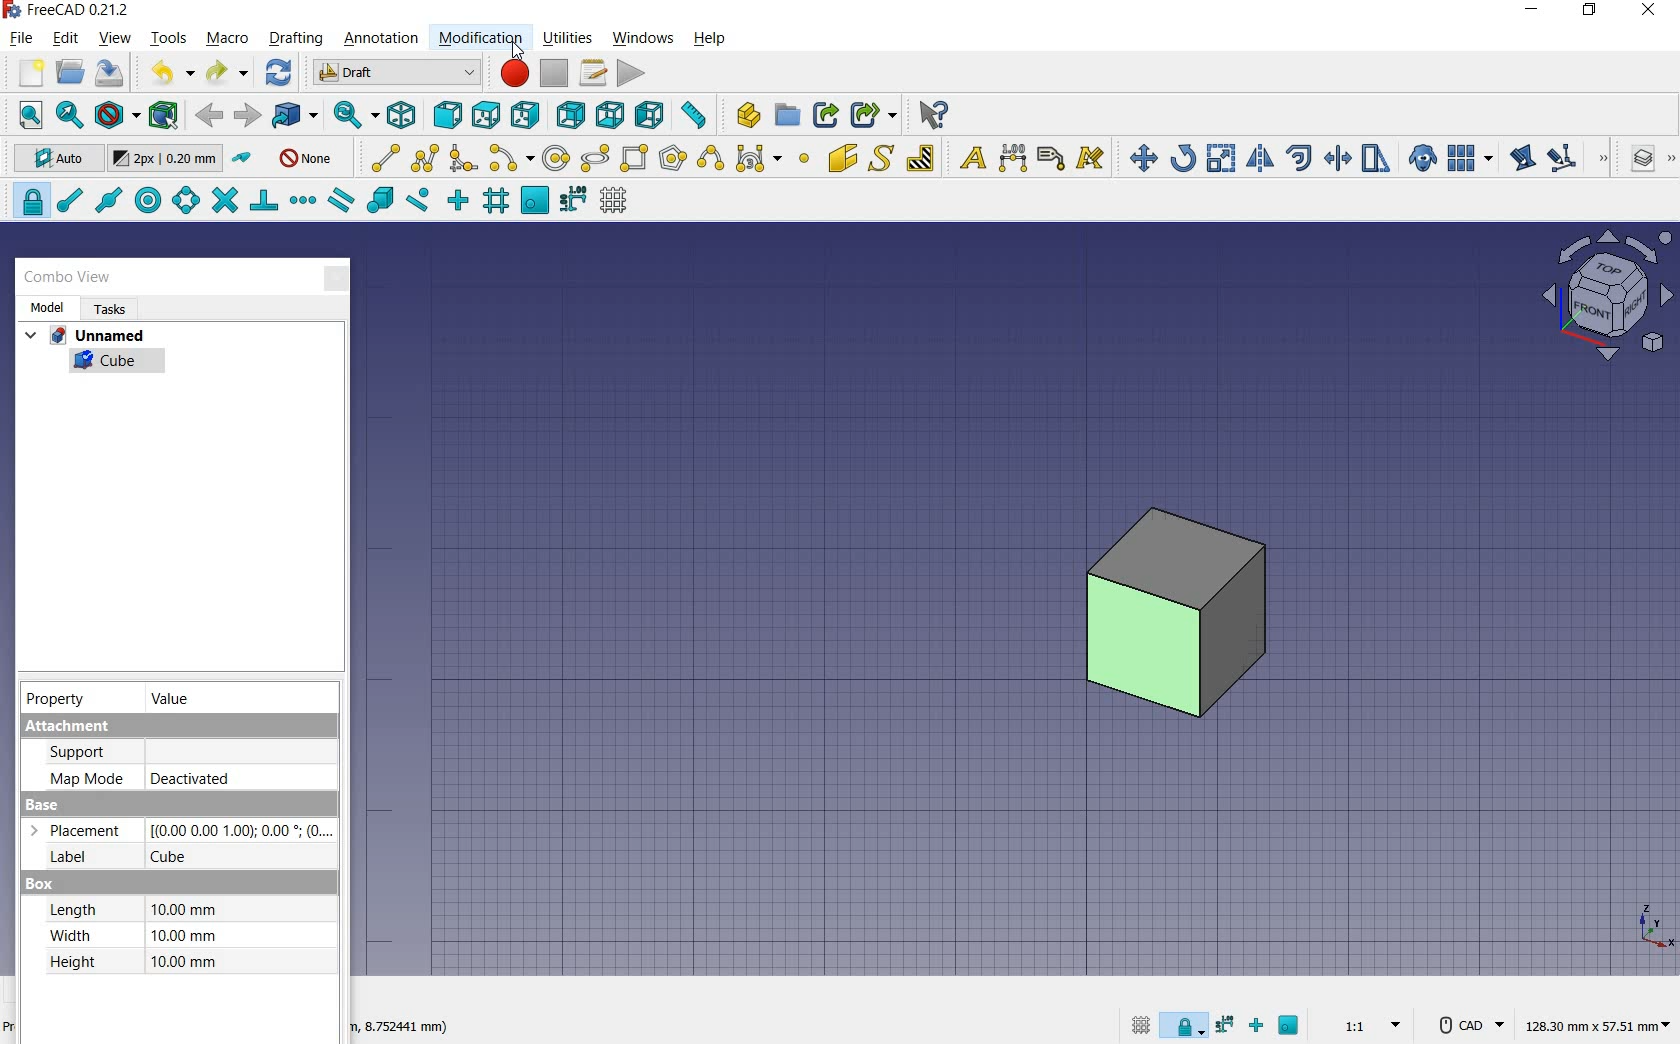  I want to click on cube, so click(176, 857).